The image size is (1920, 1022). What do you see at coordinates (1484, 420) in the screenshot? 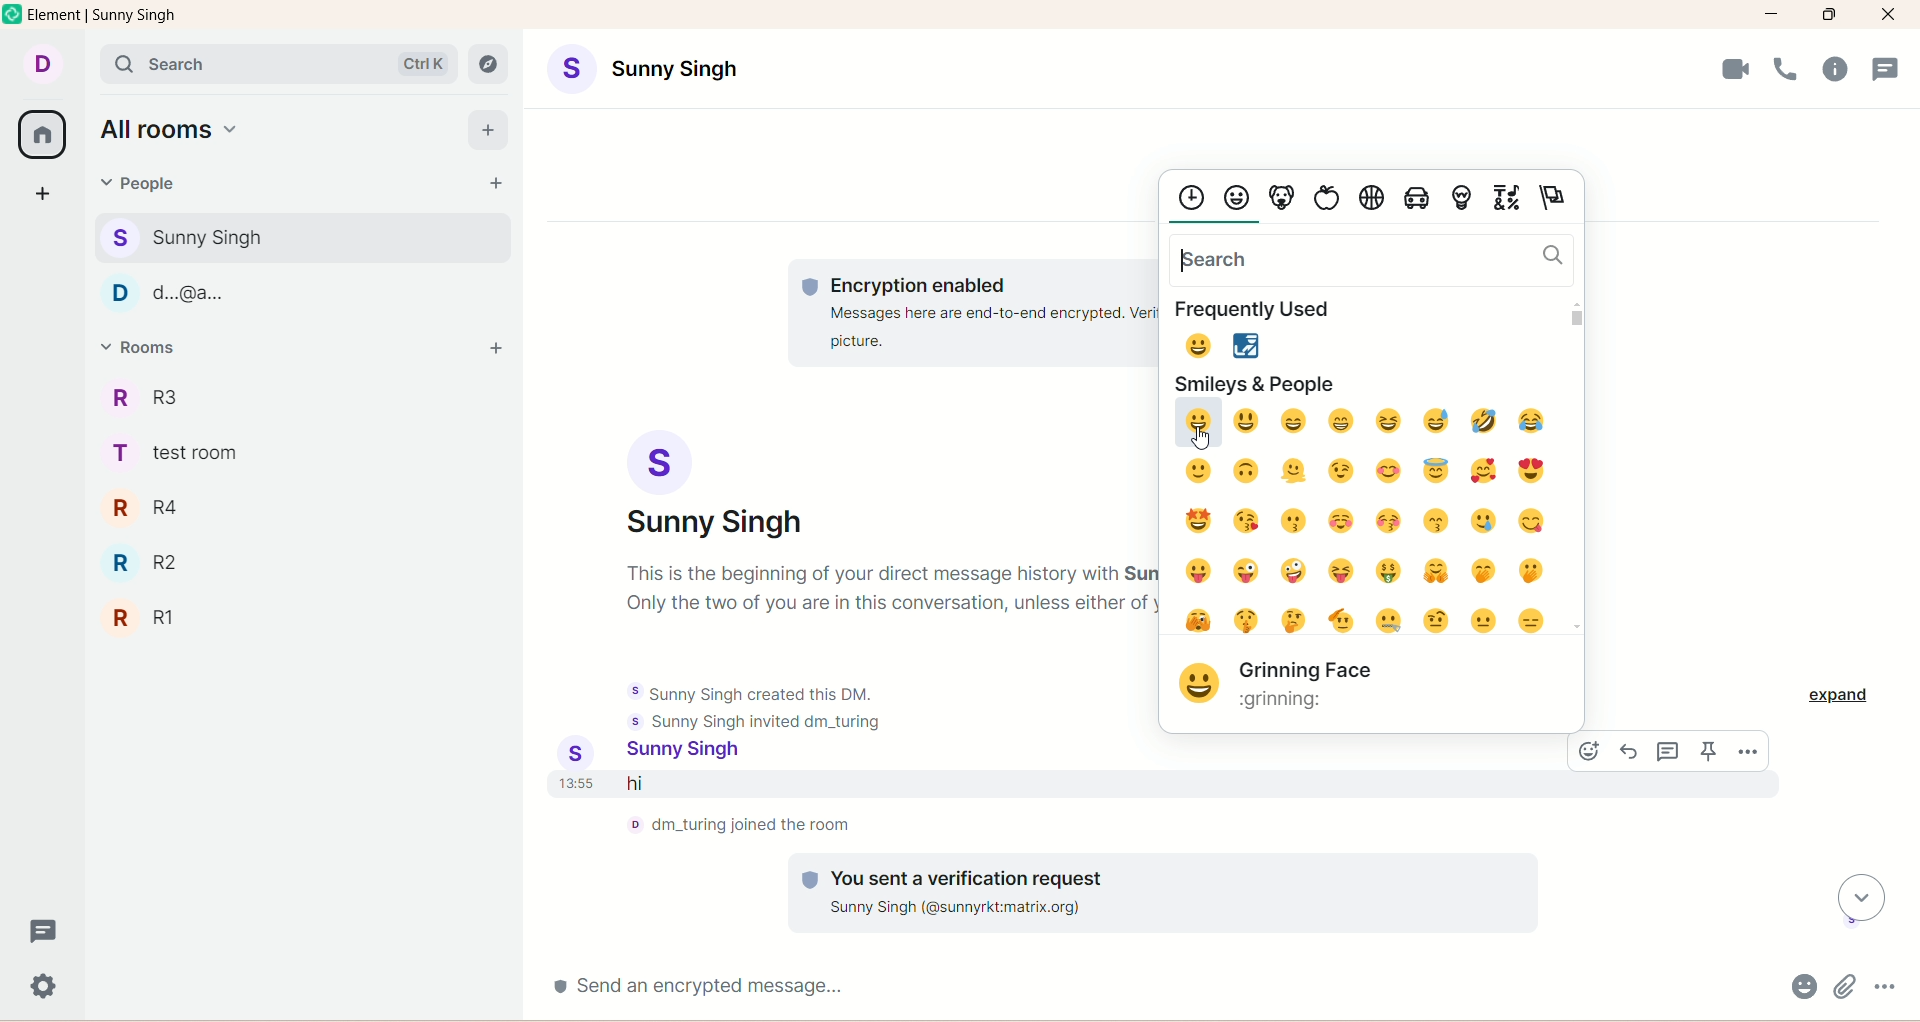
I see `Rolling on the floor laughing` at bounding box center [1484, 420].